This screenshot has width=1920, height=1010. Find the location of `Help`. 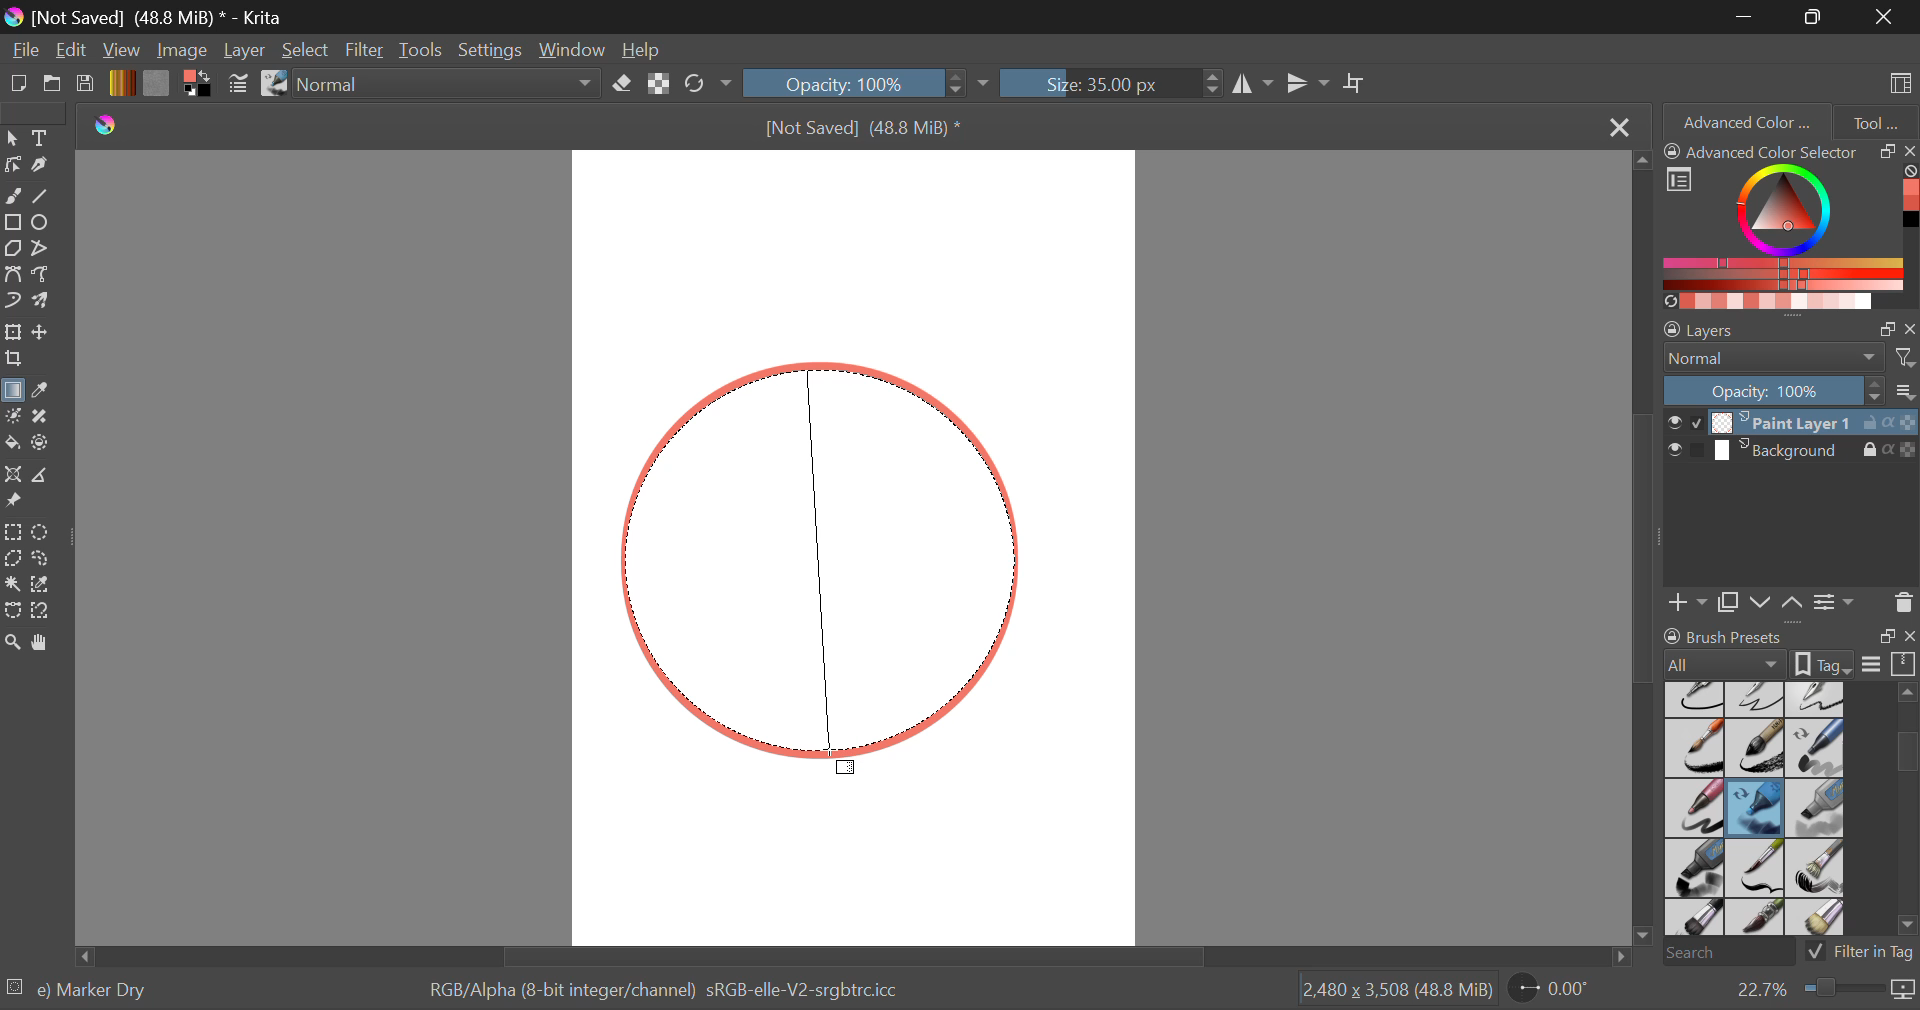

Help is located at coordinates (644, 52).